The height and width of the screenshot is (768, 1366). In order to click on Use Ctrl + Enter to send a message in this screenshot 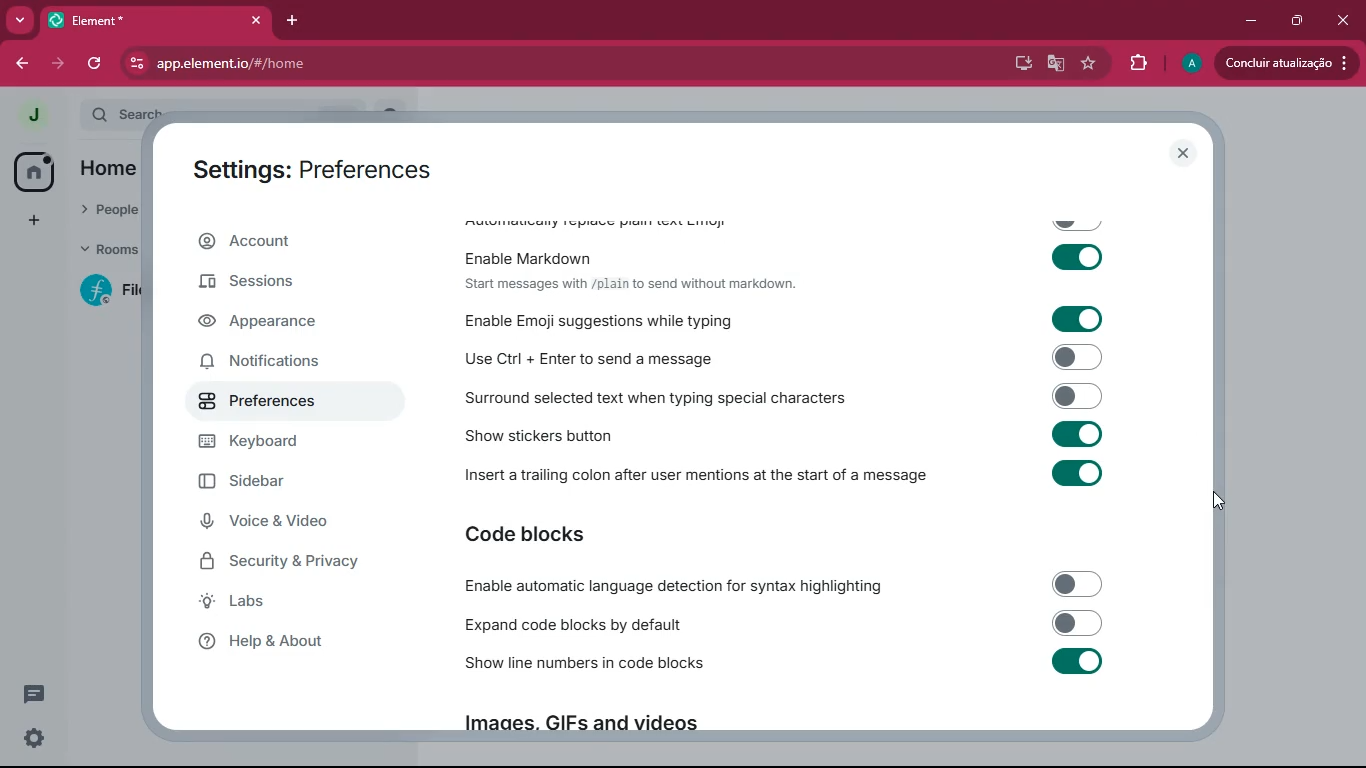, I will do `click(780, 360)`.